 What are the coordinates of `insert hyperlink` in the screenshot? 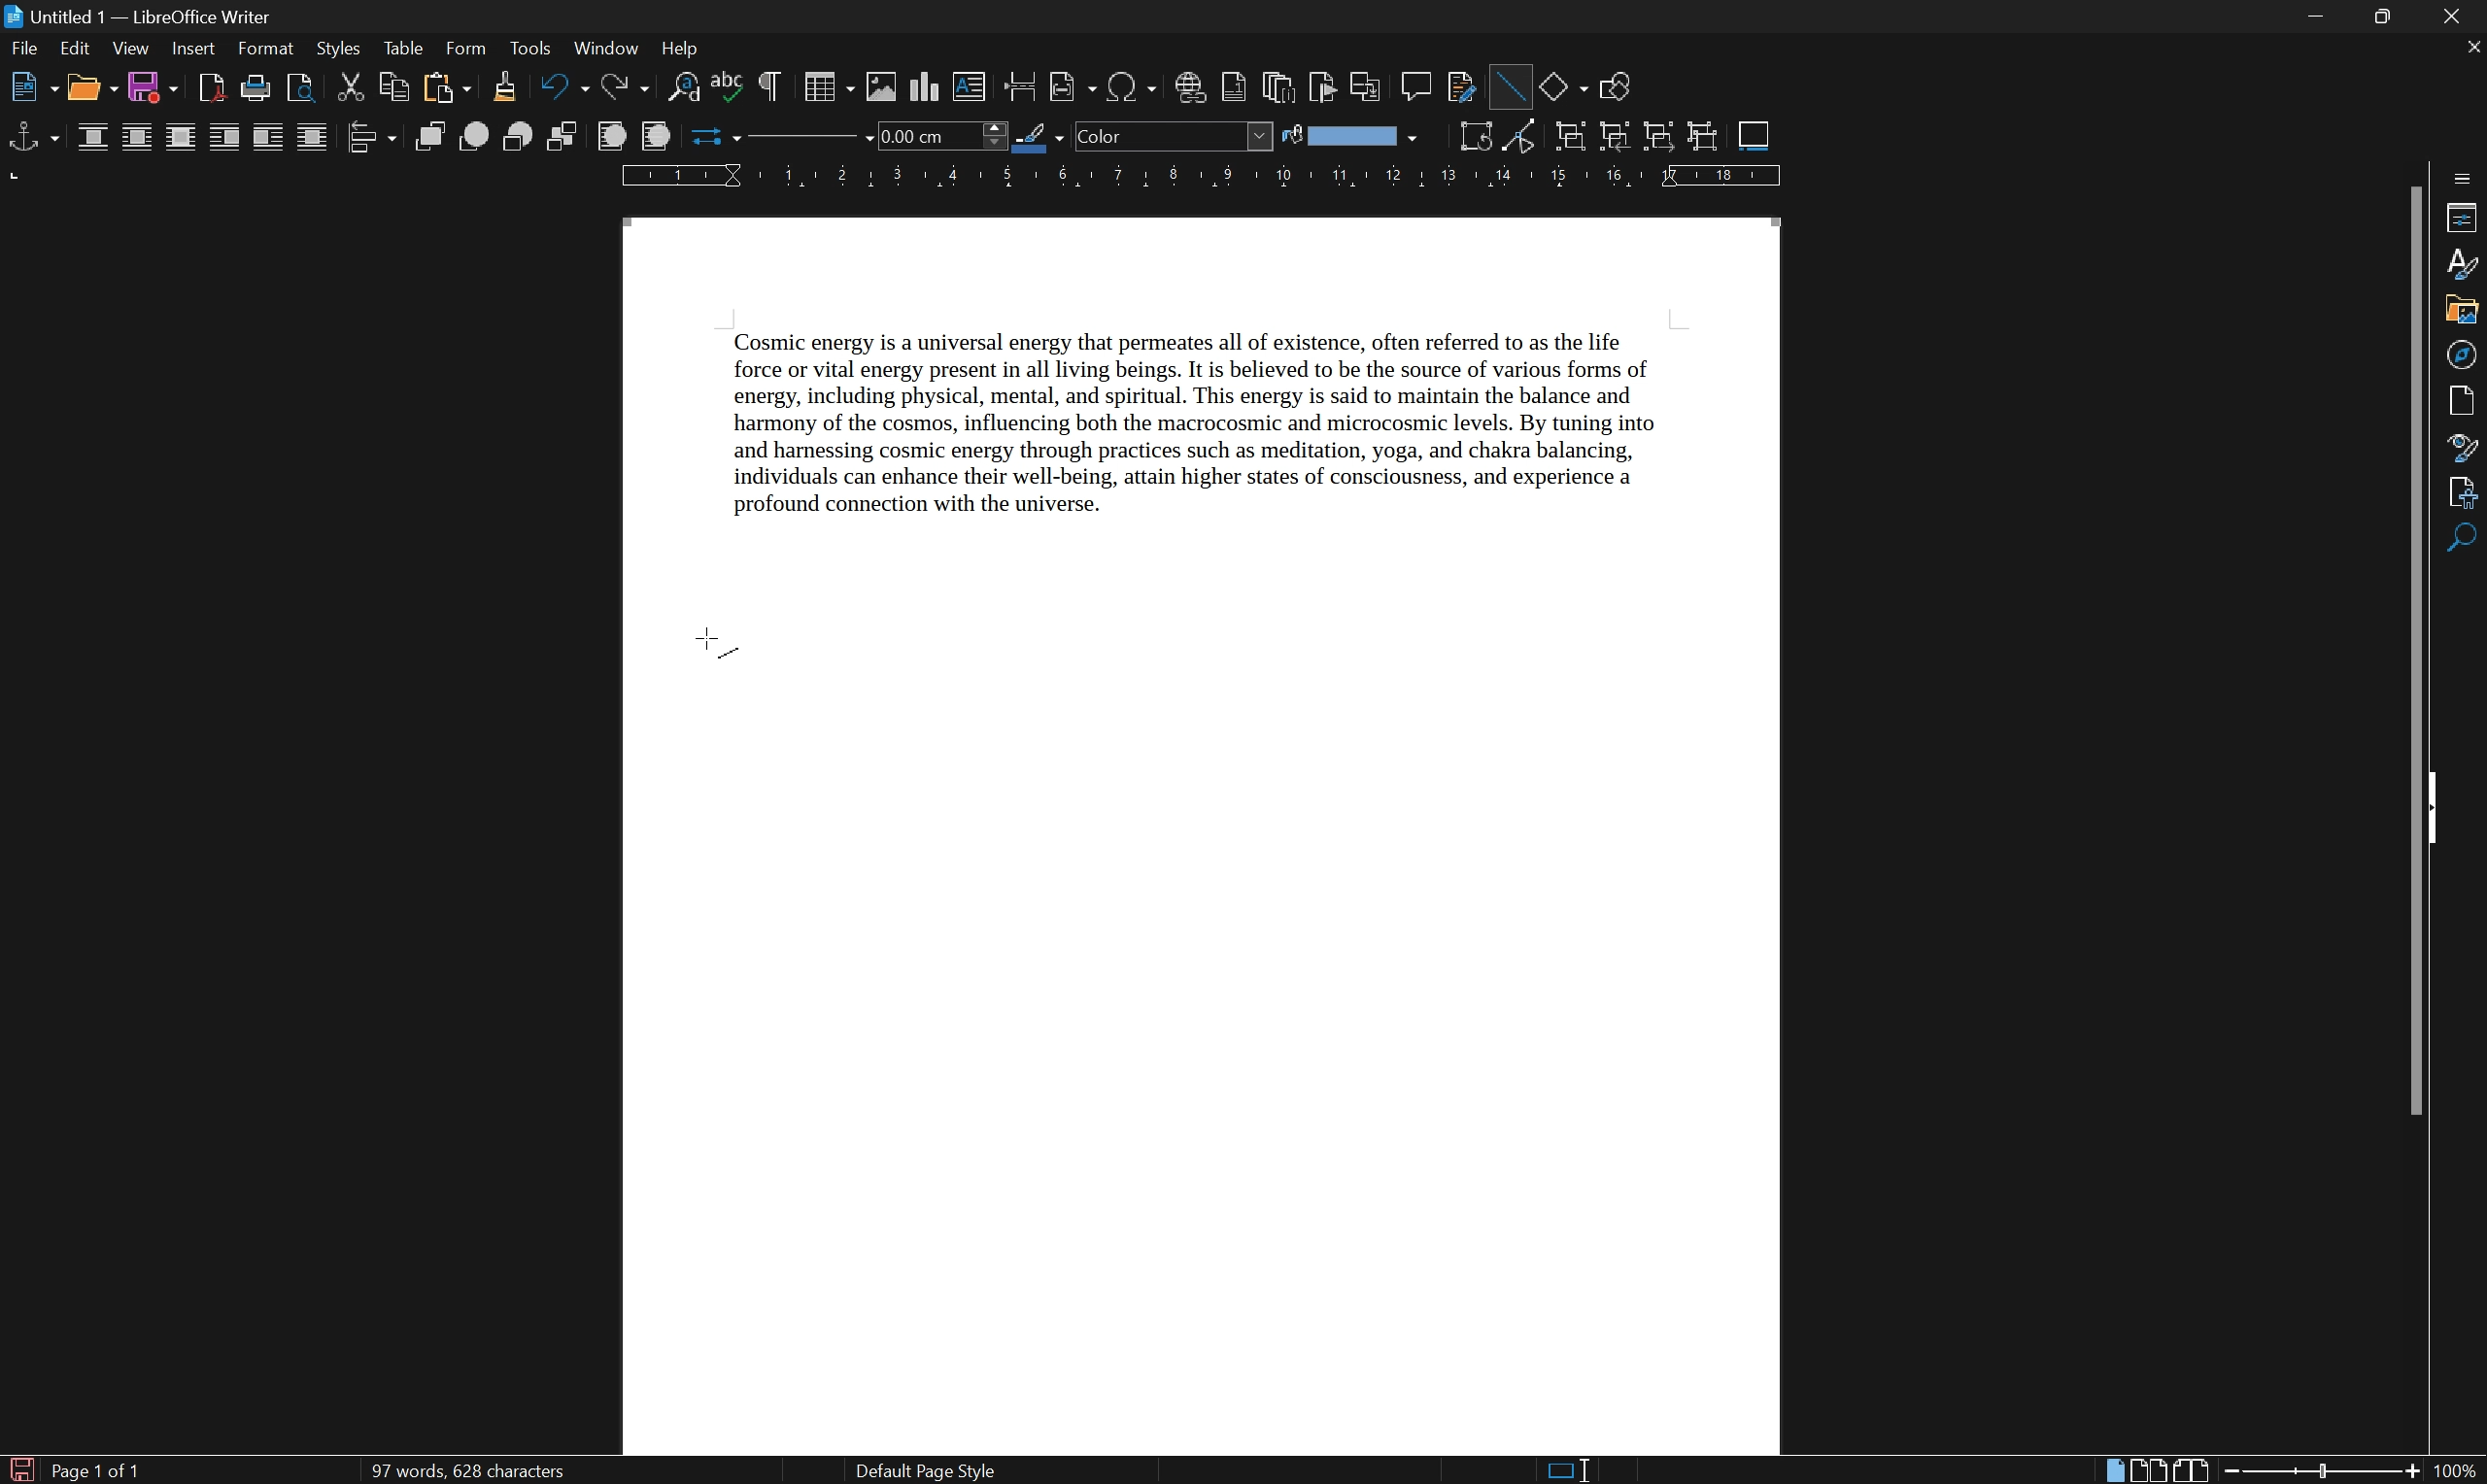 It's located at (1191, 87).